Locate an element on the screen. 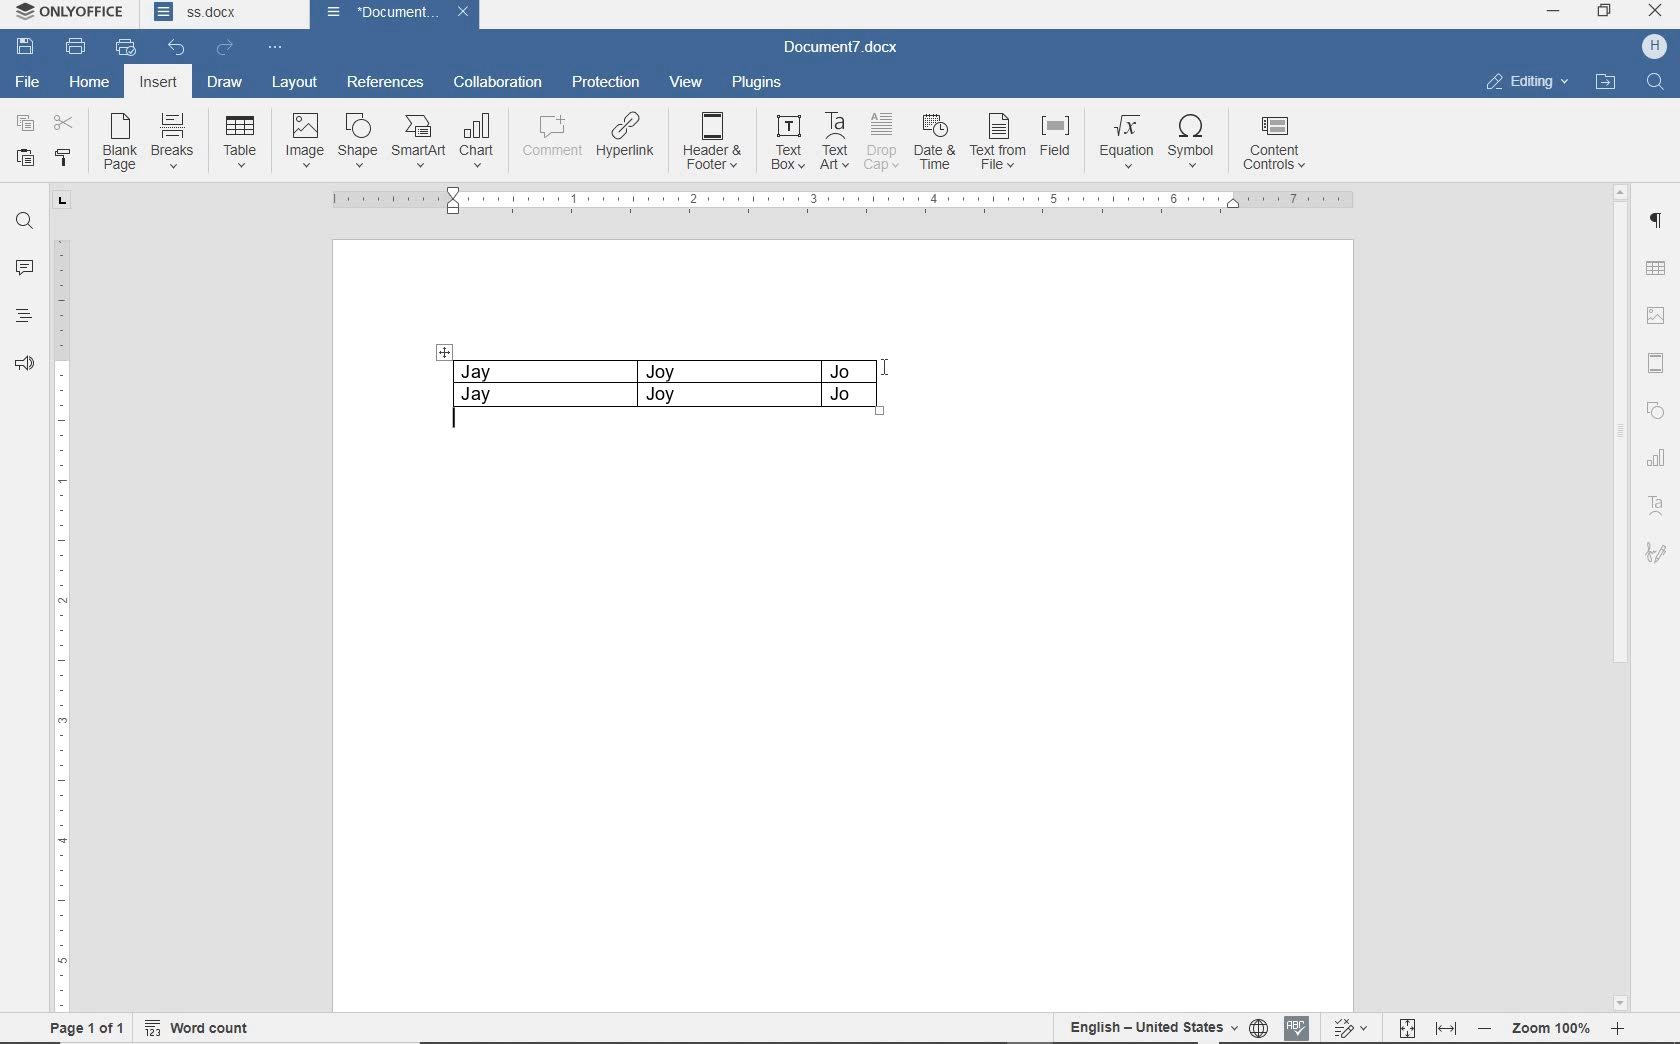  close is located at coordinates (467, 13).